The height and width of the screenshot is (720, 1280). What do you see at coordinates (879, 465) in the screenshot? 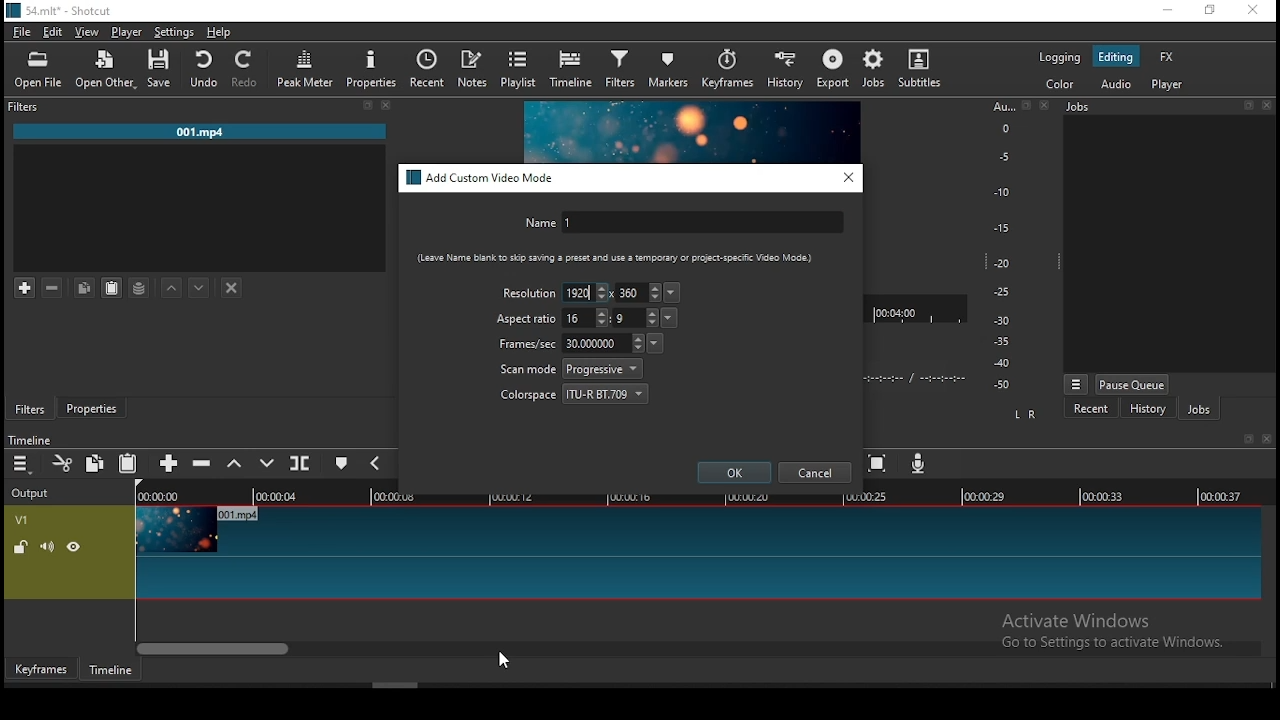
I see `zoom timeline to fit` at bounding box center [879, 465].